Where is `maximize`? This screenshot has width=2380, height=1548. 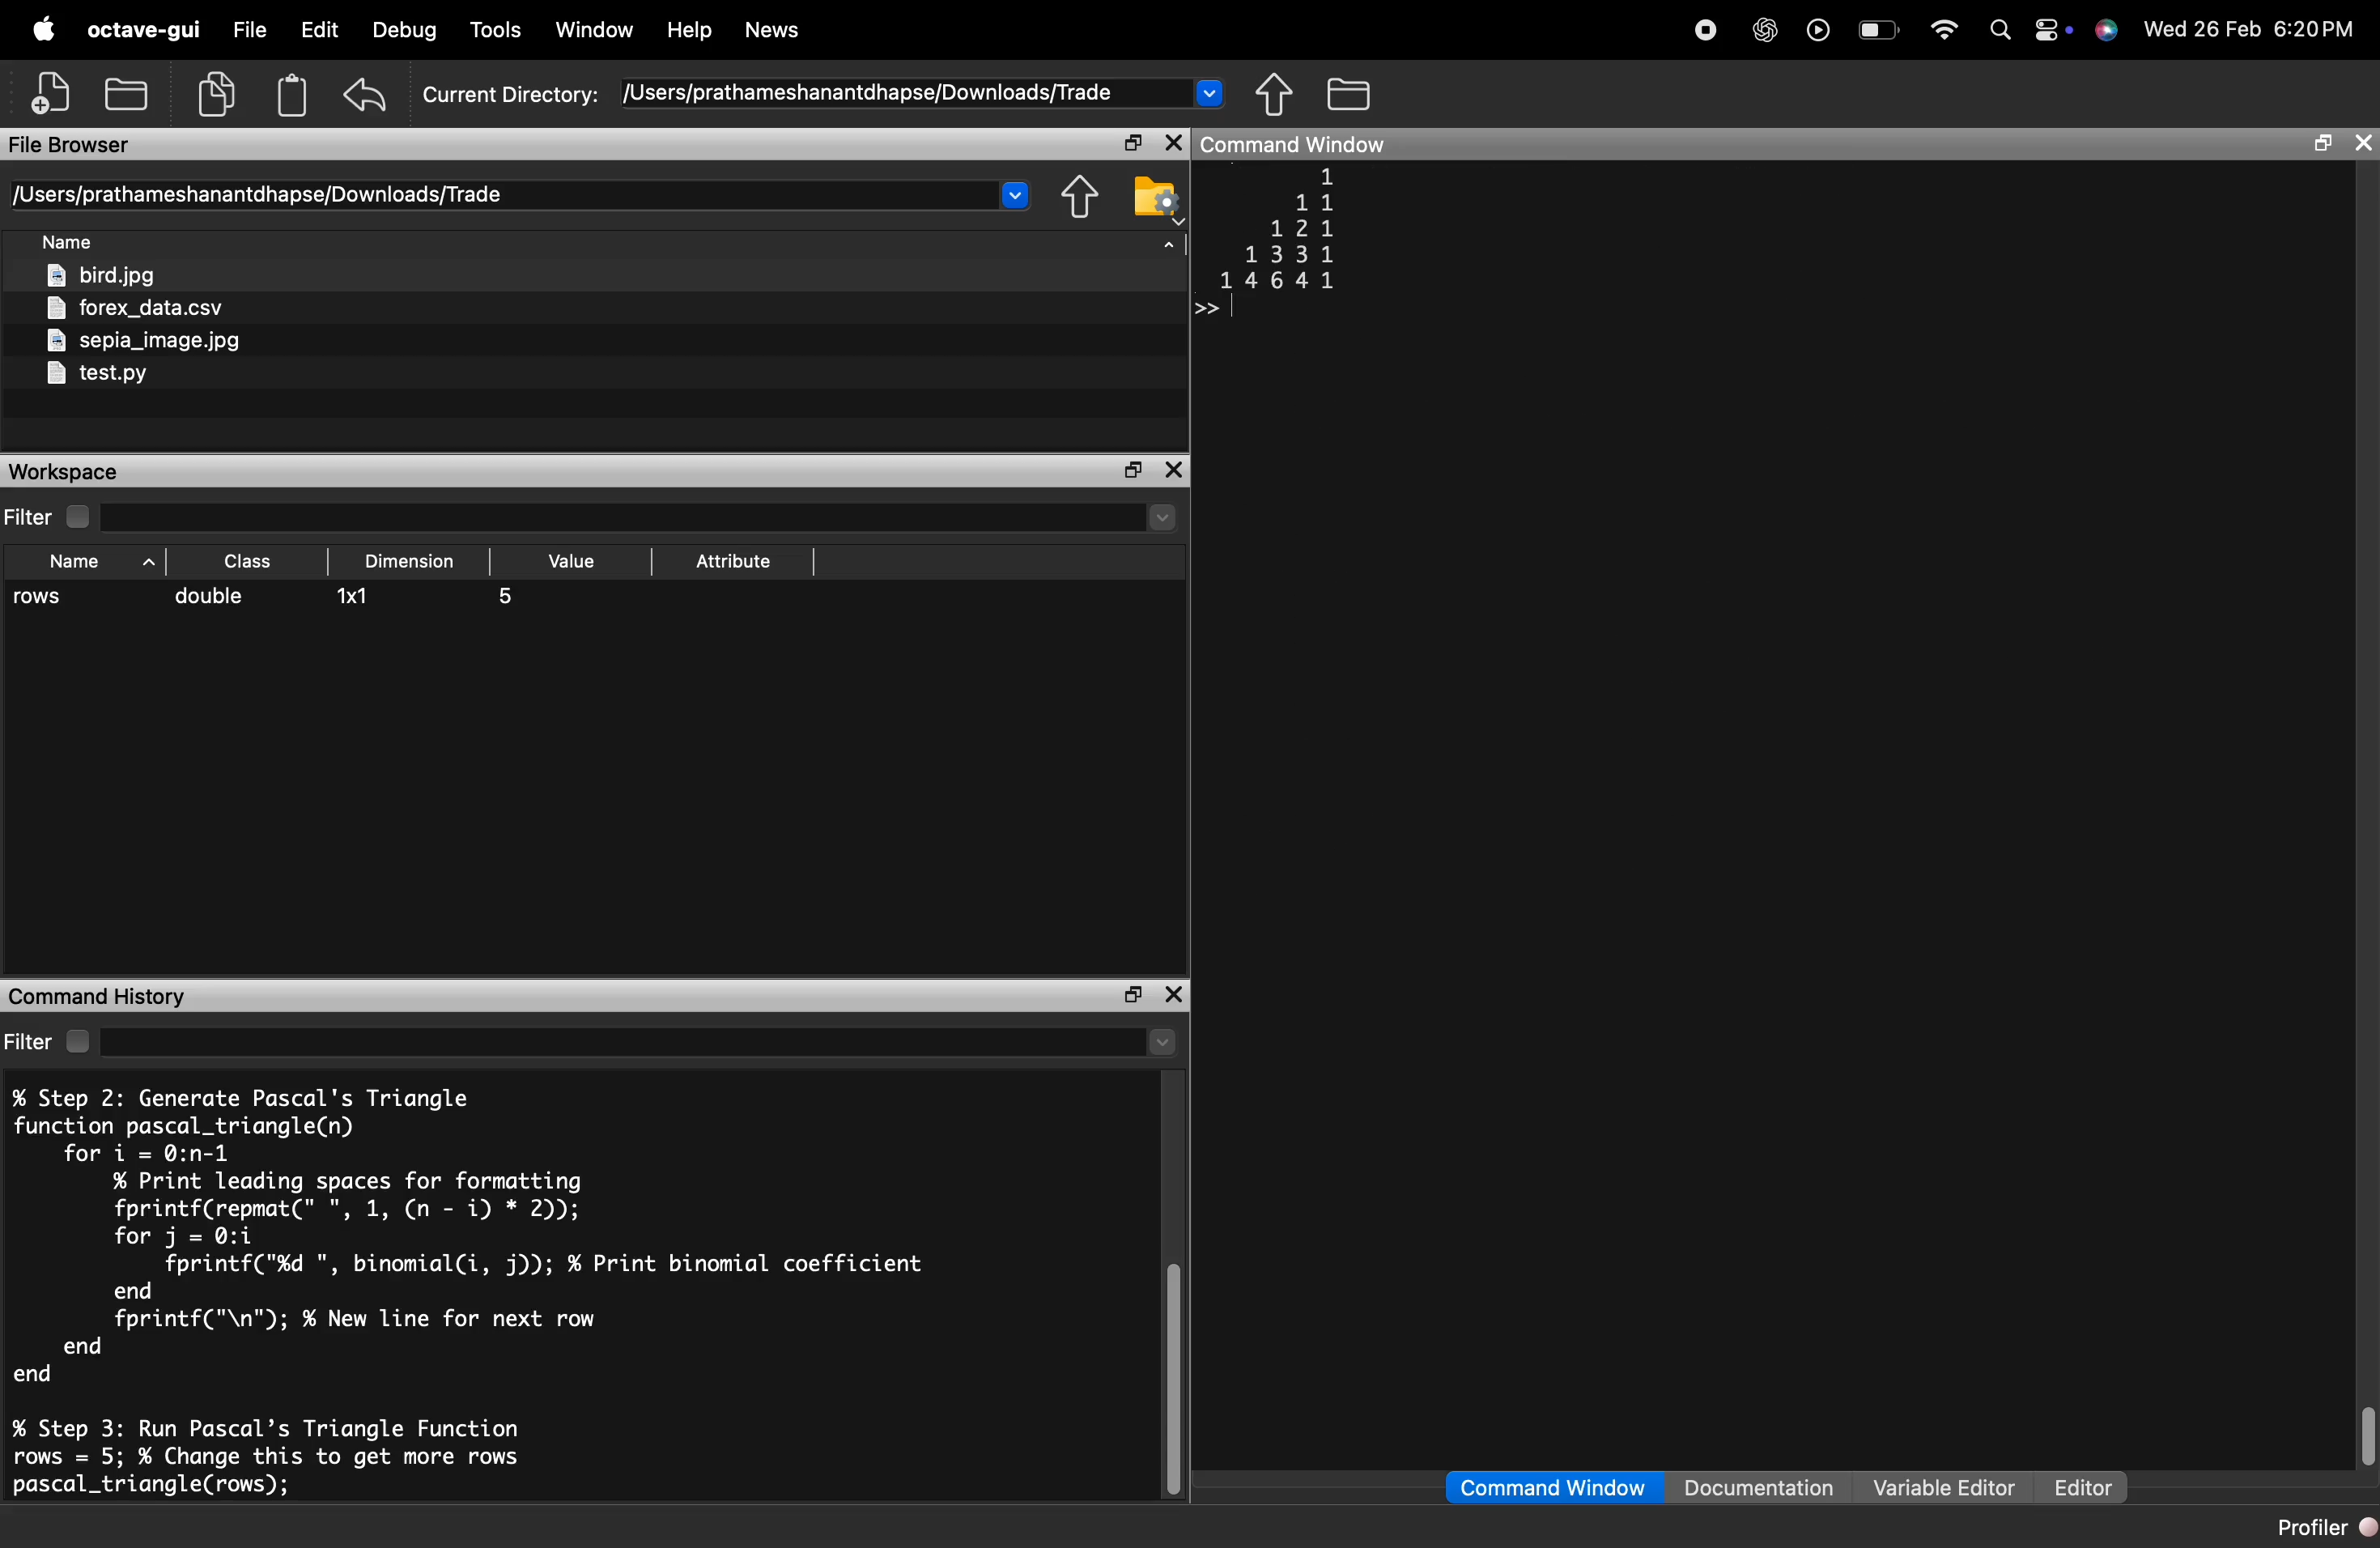
maximize is located at coordinates (1132, 144).